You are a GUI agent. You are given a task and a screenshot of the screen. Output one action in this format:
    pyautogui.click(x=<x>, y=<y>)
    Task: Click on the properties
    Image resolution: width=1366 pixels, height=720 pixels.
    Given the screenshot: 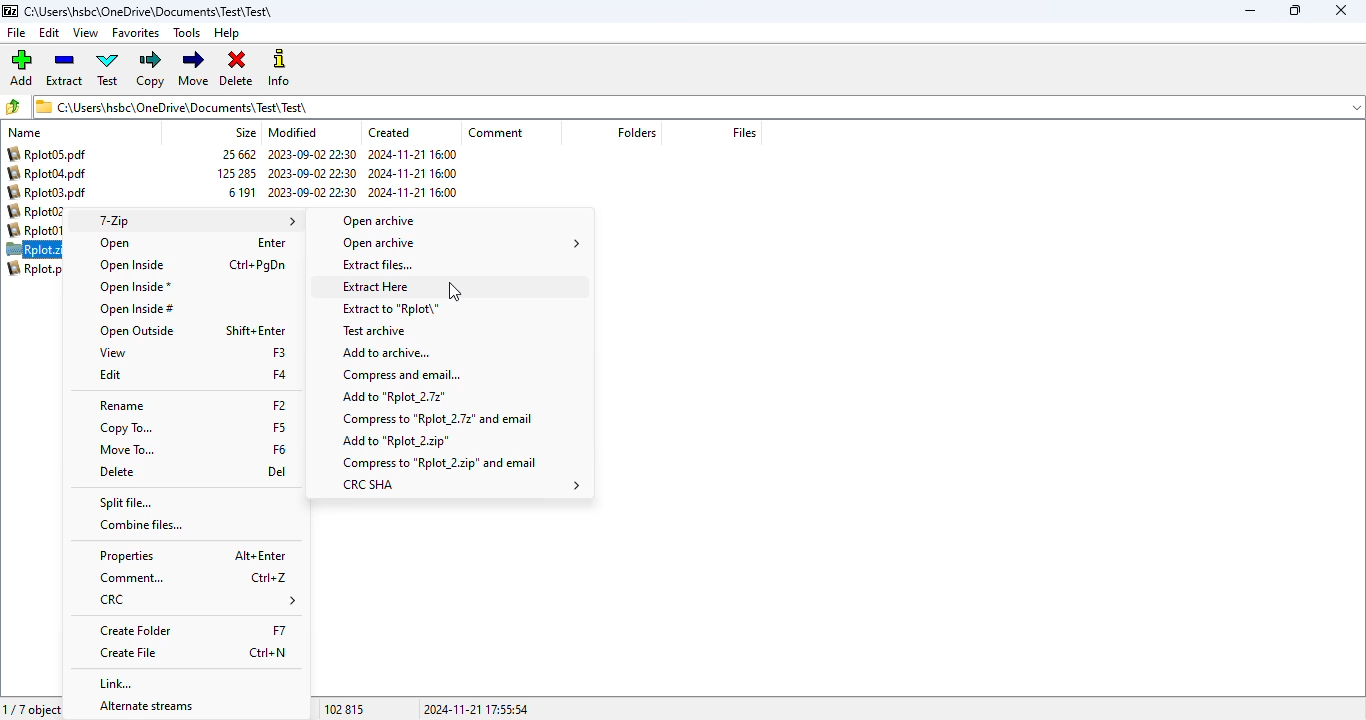 What is the action you would take?
    pyautogui.click(x=126, y=557)
    